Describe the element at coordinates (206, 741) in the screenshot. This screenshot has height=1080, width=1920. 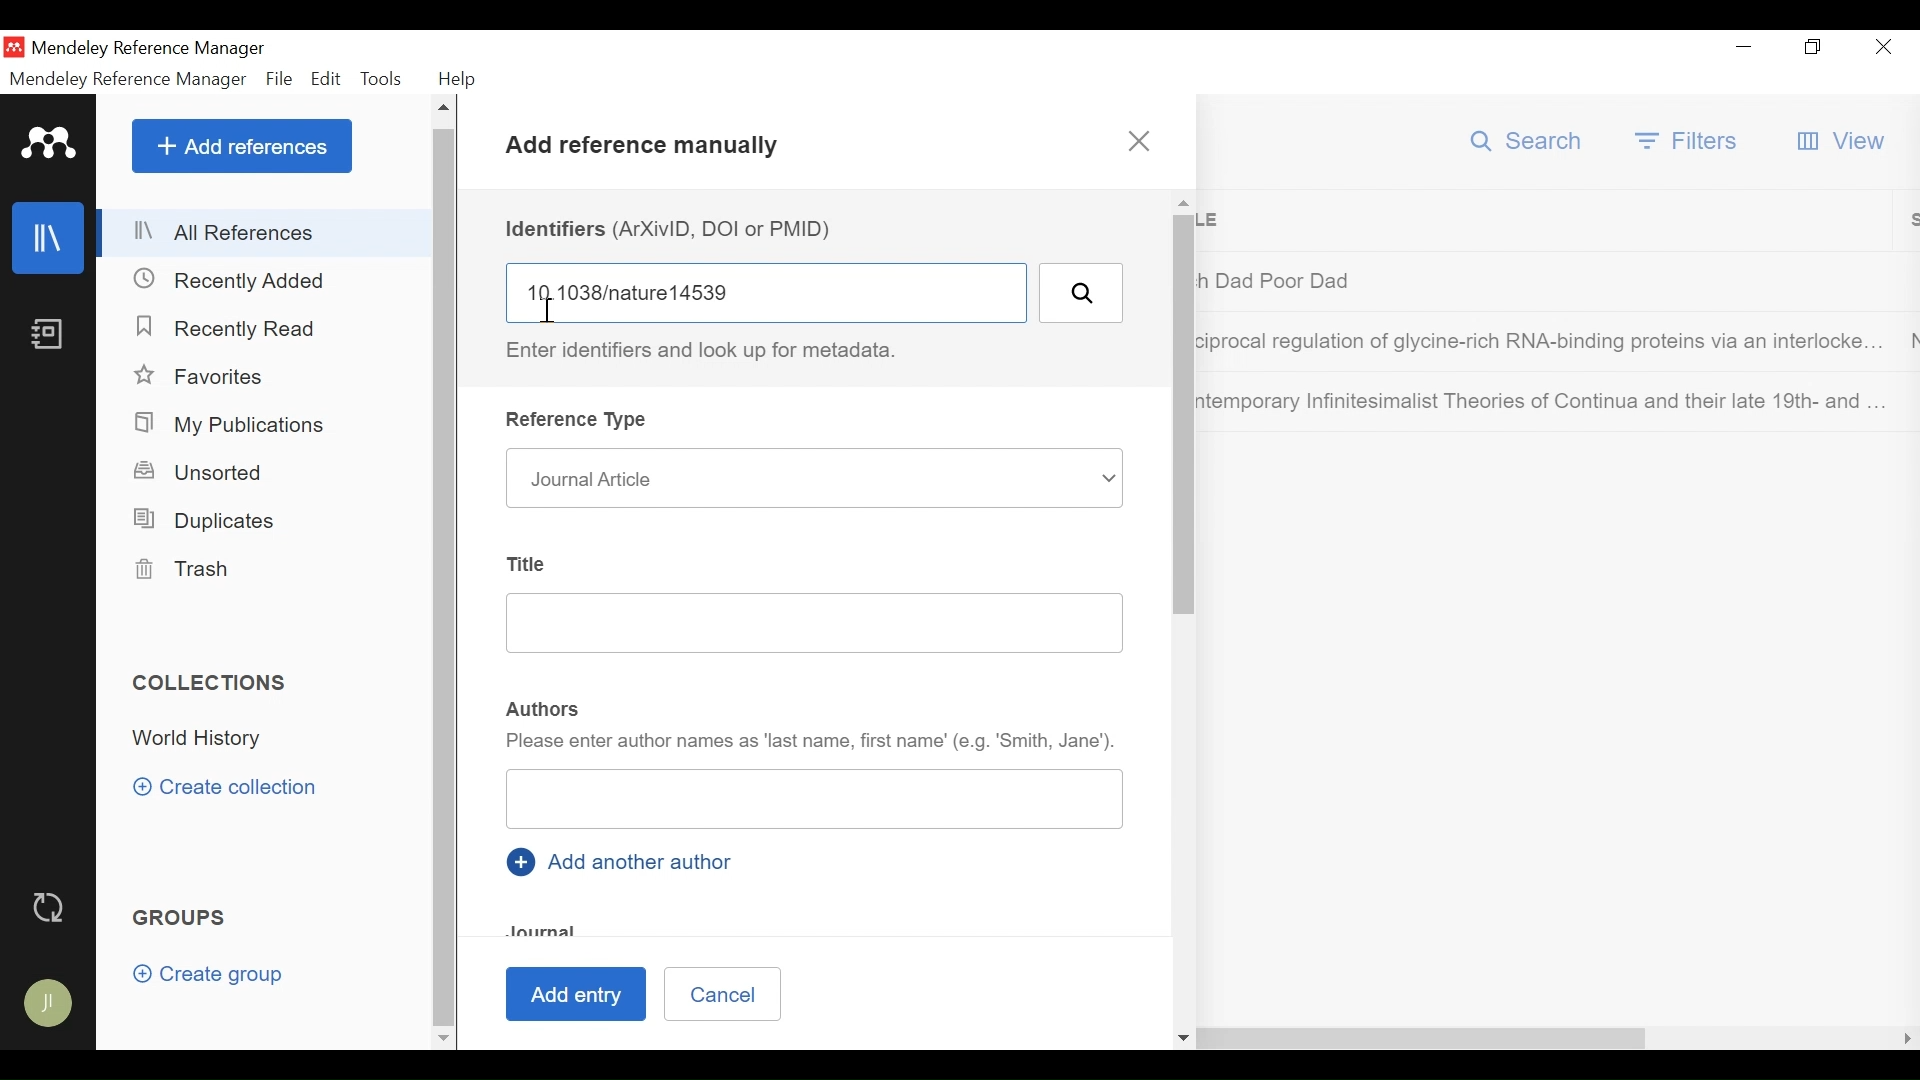
I see `Collection` at that location.